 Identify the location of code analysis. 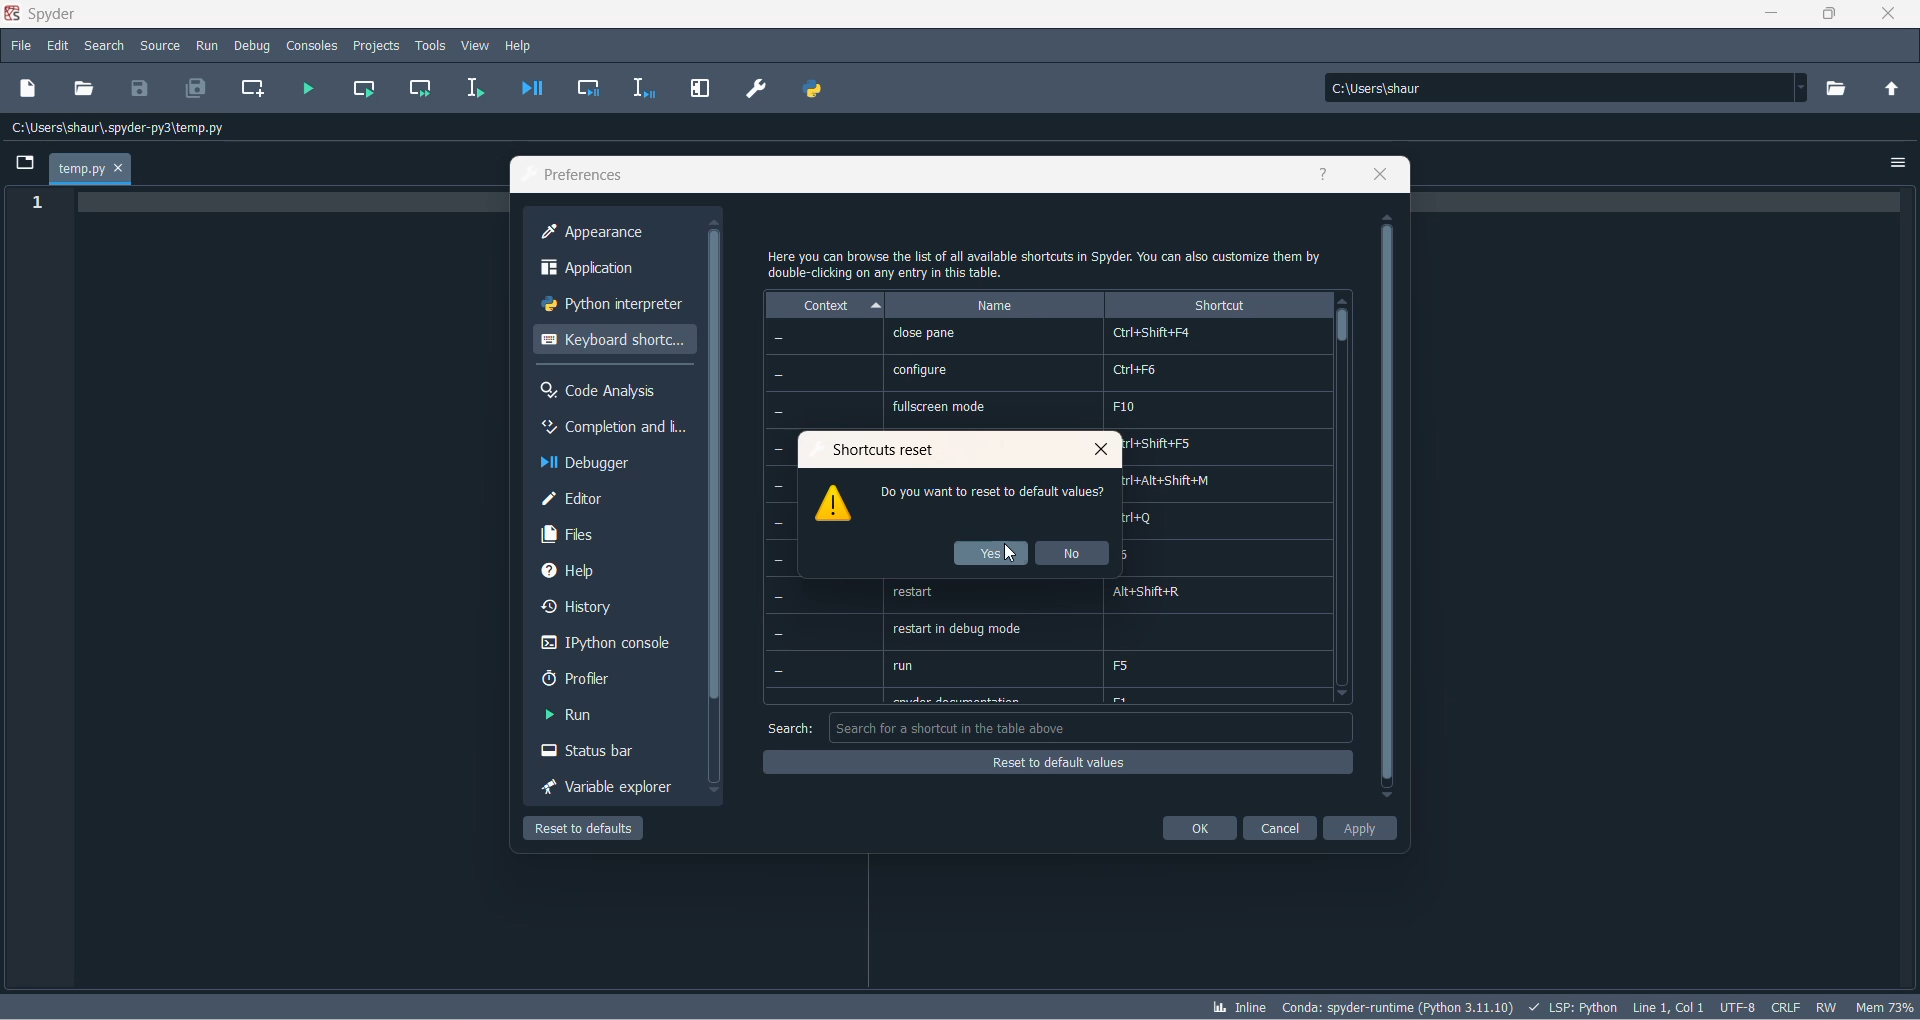
(608, 392).